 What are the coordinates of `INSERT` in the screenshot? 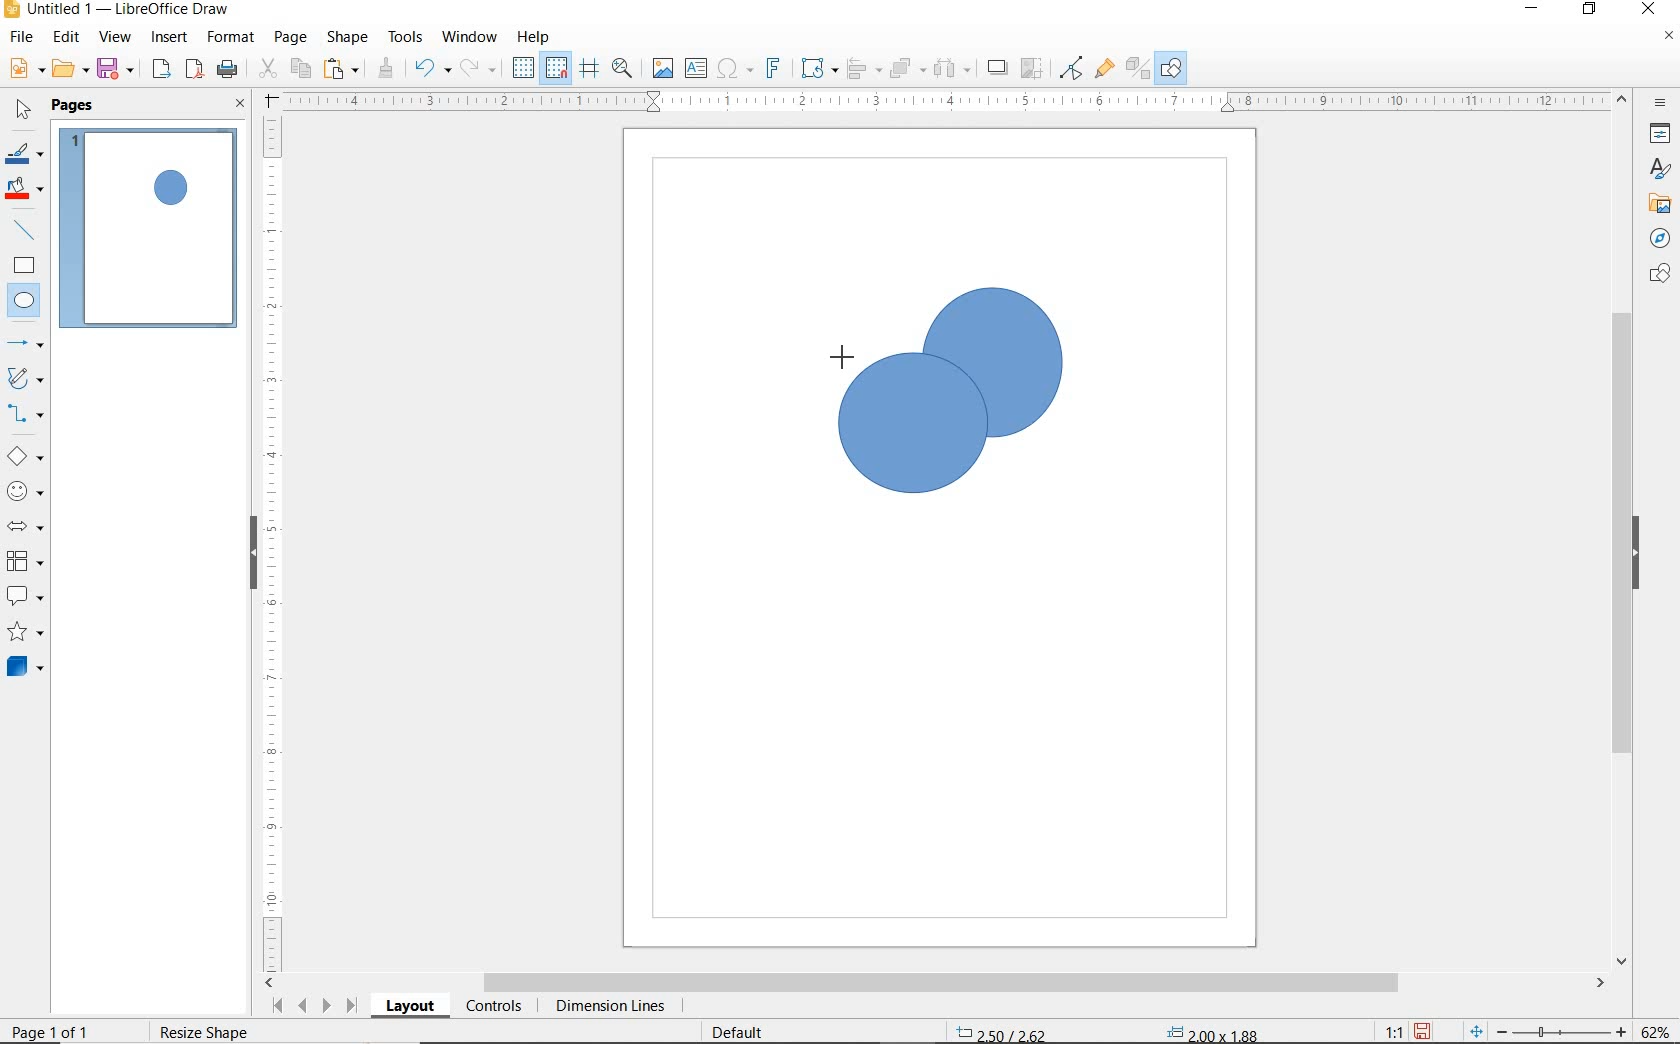 It's located at (172, 39).